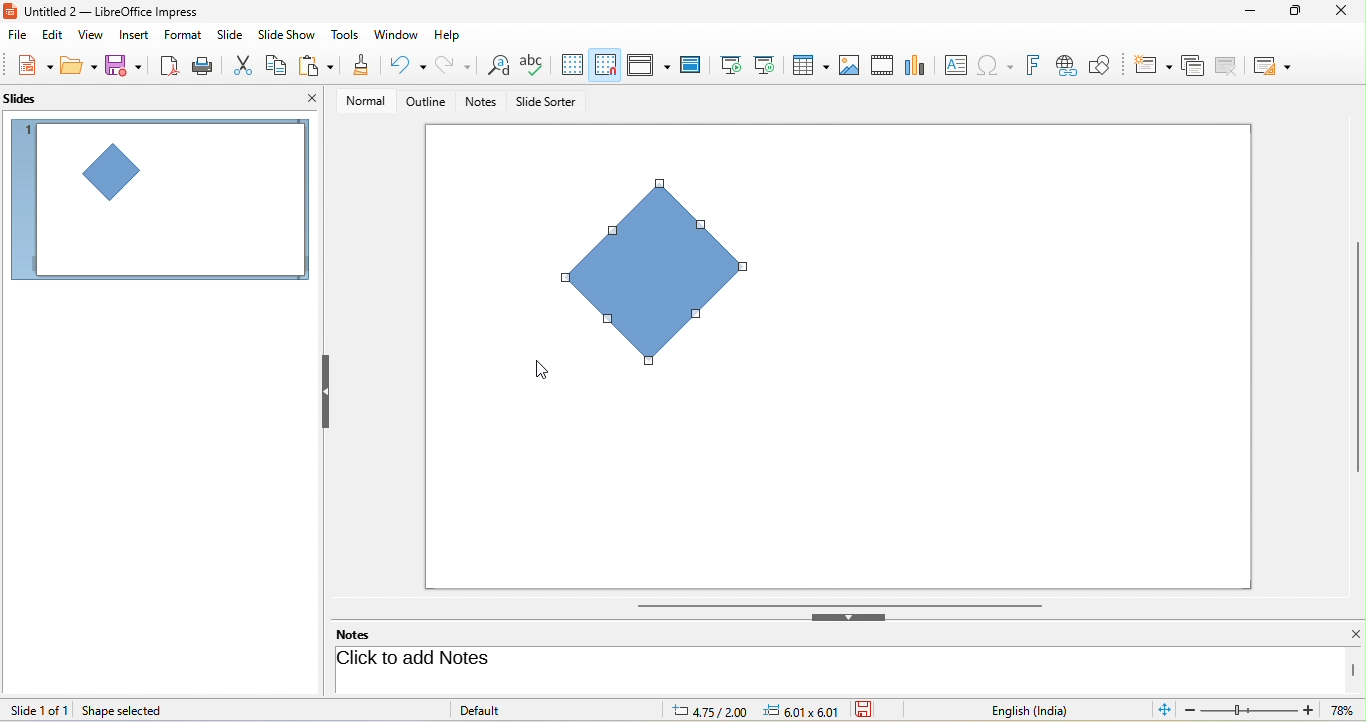 The height and width of the screenshot is (722, 1366). I want to click on font work text, so click(1036, 63).